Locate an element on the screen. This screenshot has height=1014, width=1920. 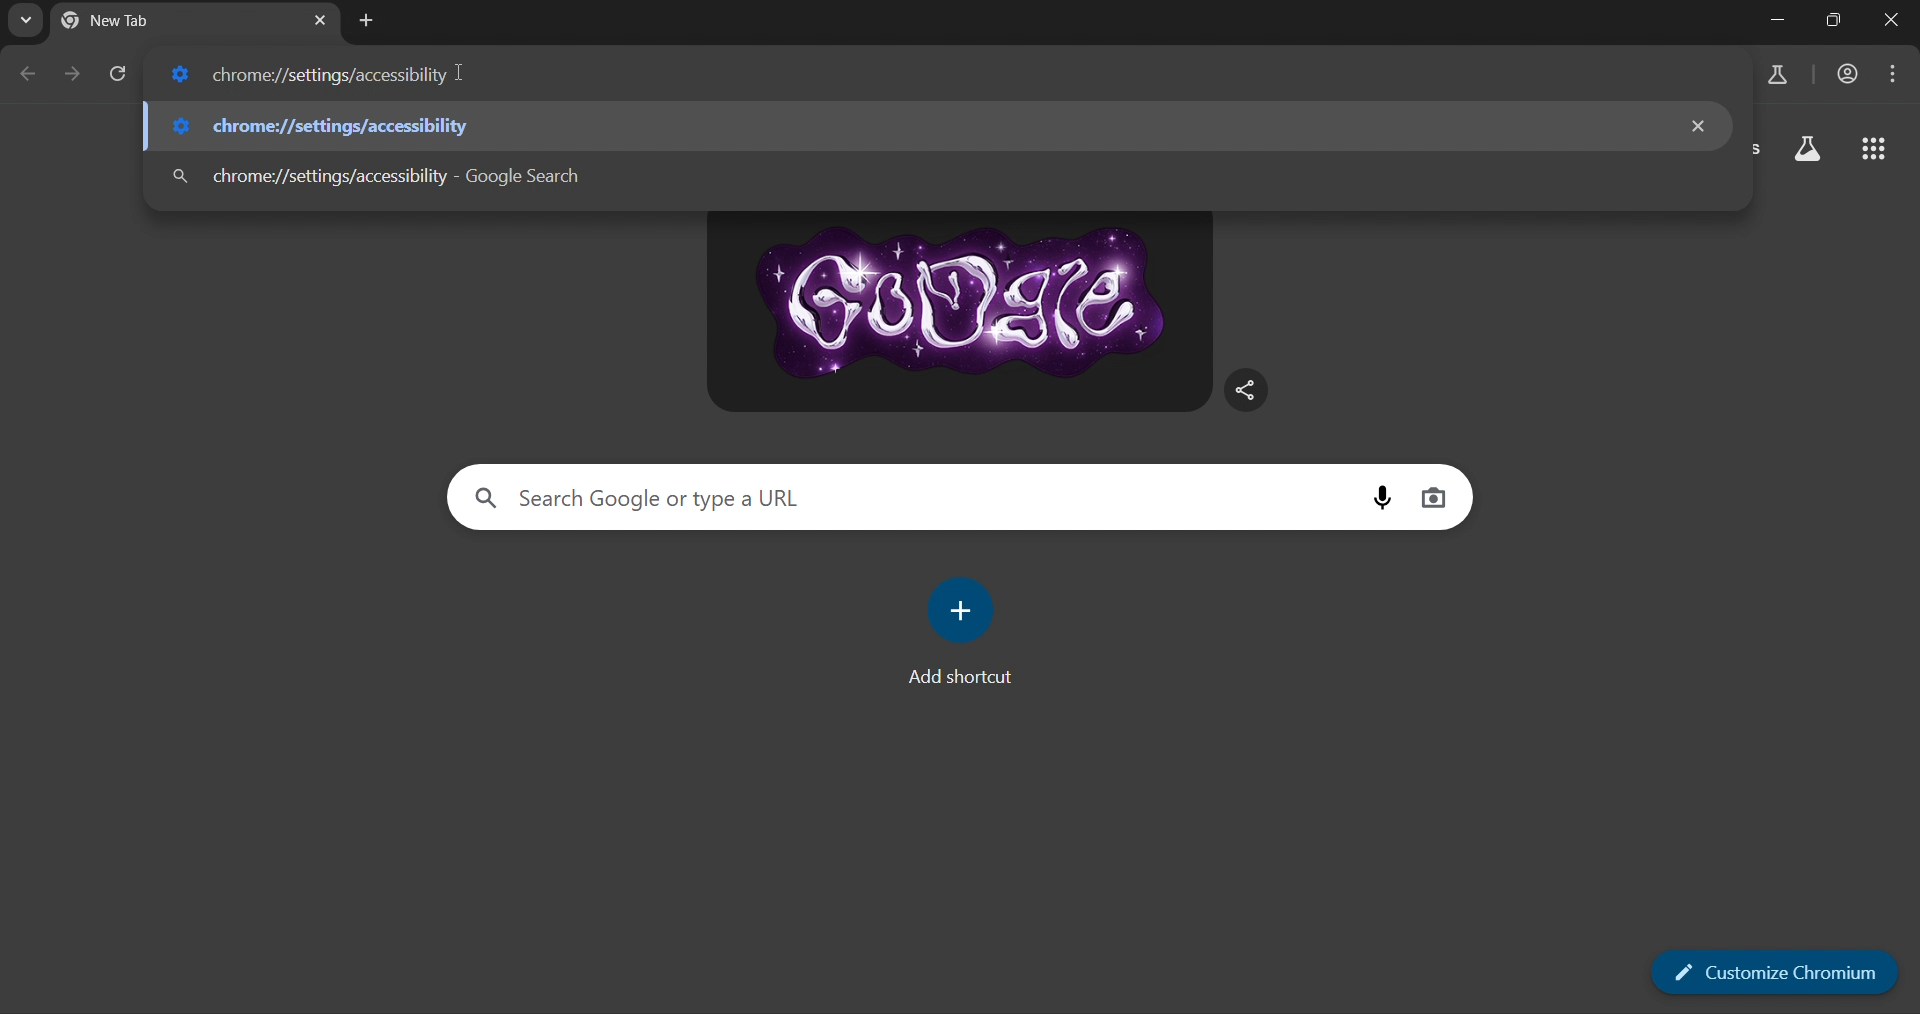
close tab is located at coordinates (320, 20).